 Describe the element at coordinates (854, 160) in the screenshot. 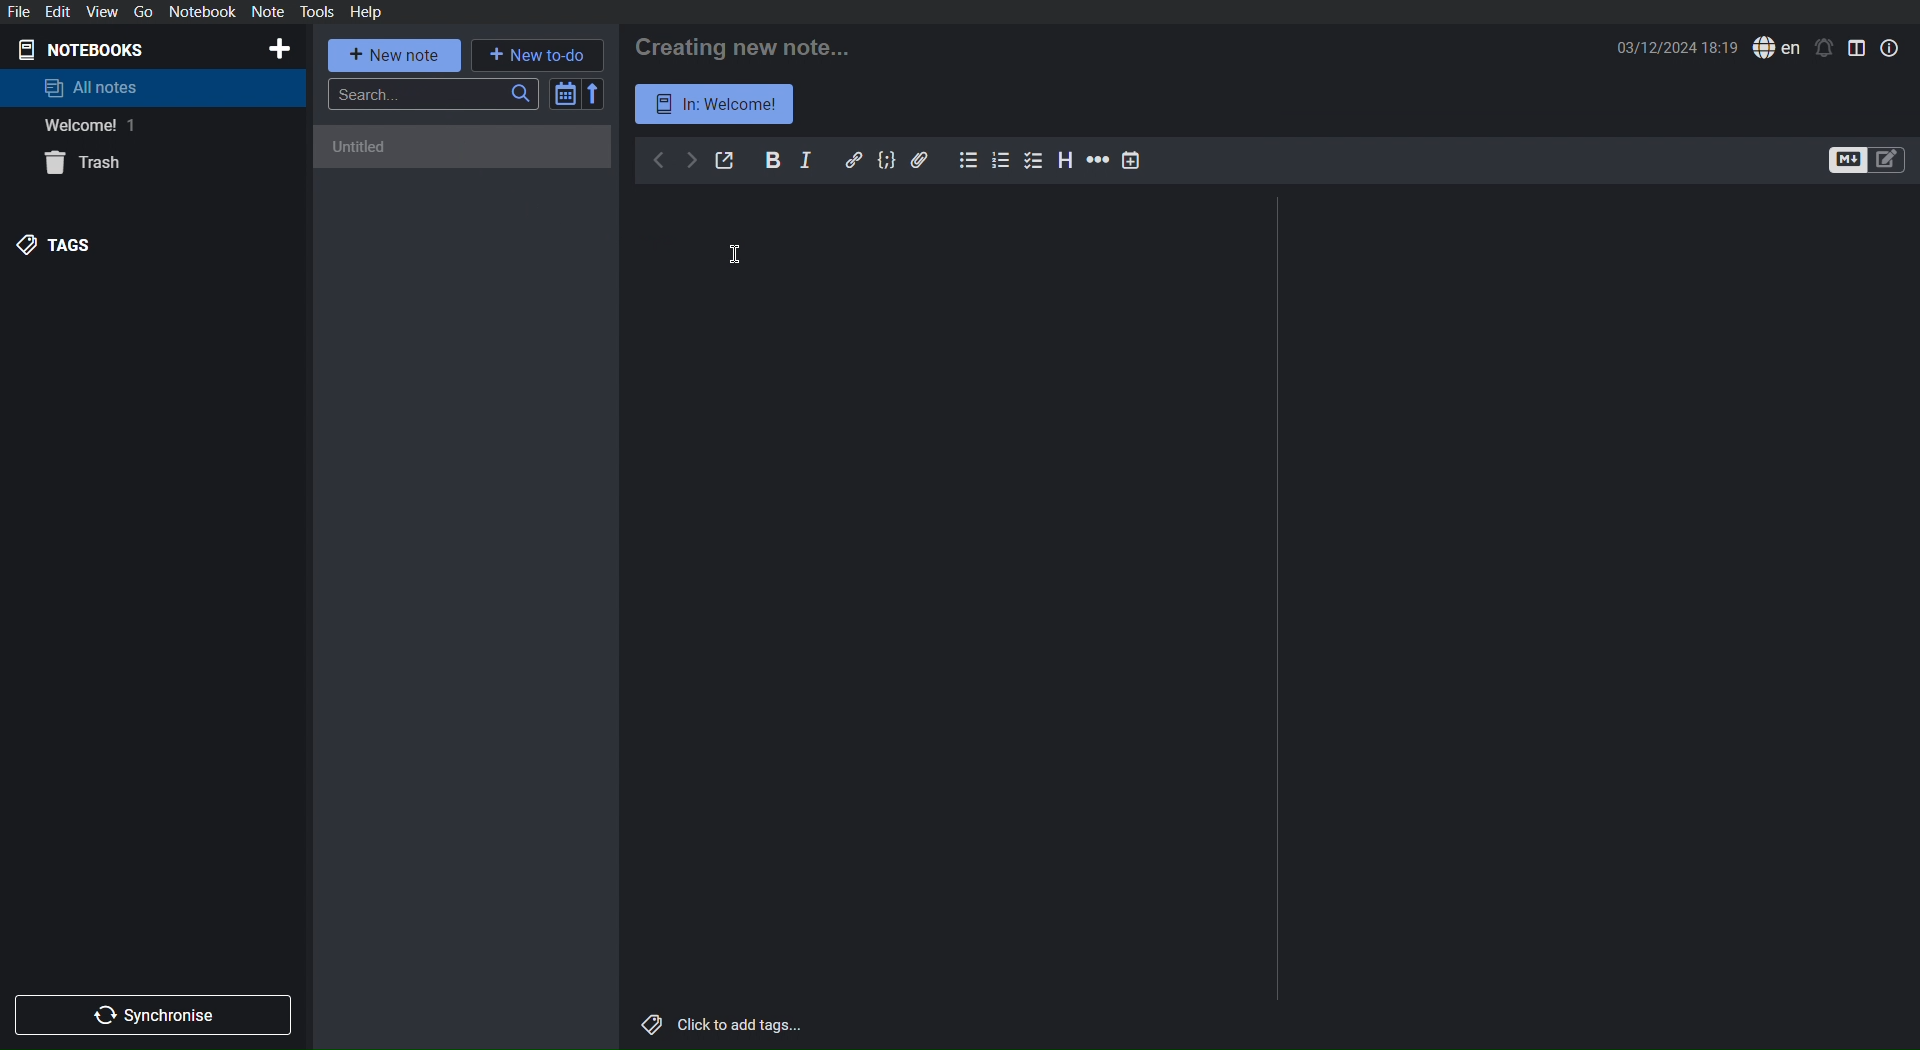

I see `Hyperlink` at that location.